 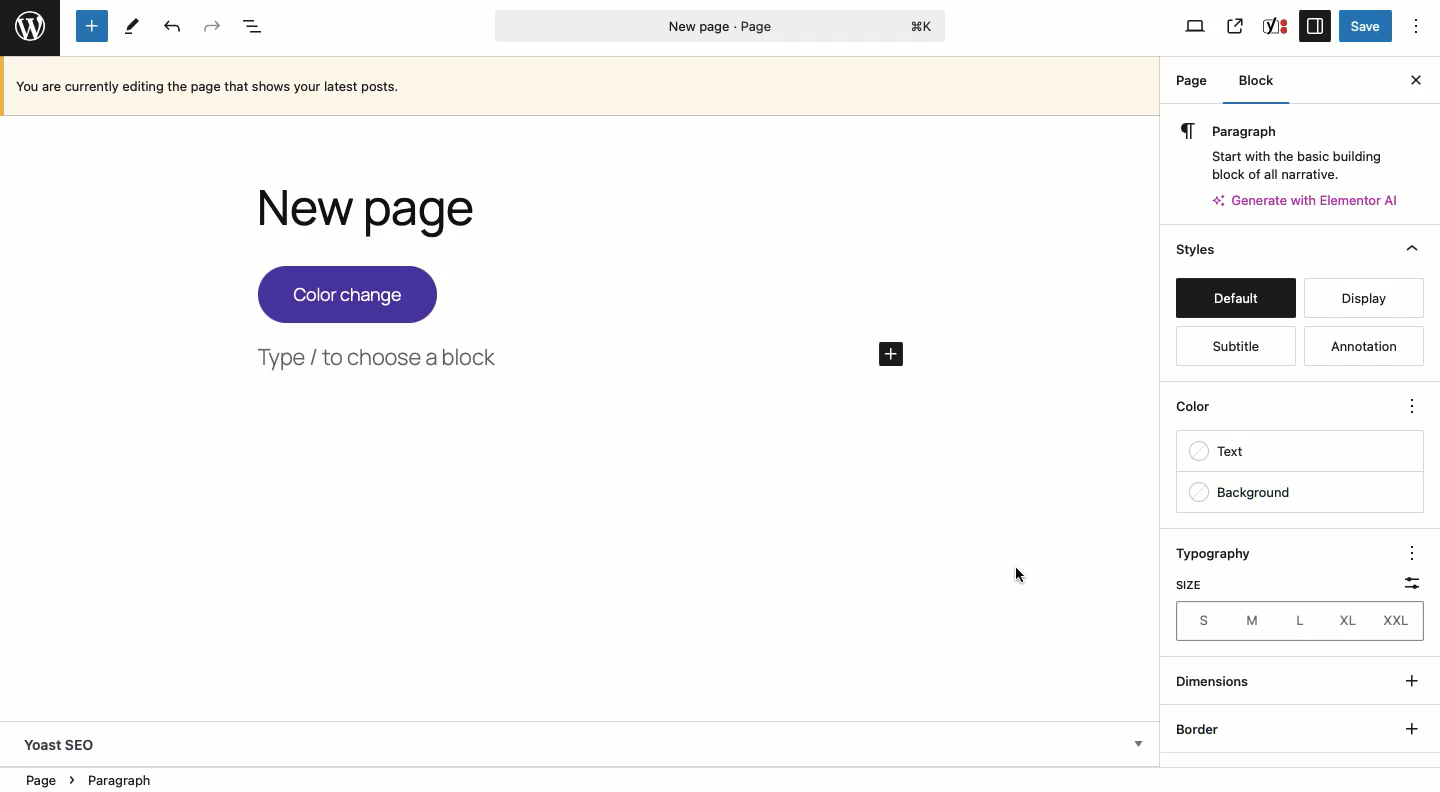 I want to click on Currently editing the page that show your latest posts, so click(x=584, y=86).